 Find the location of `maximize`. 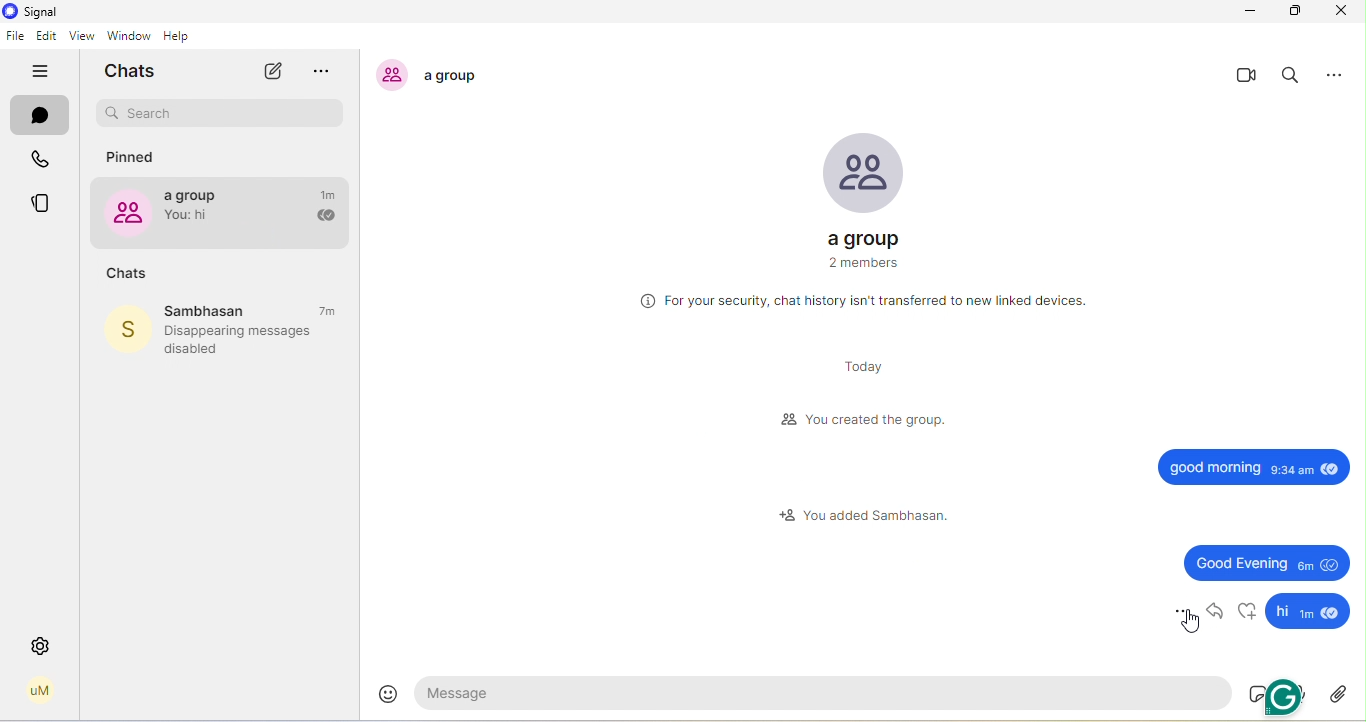

maximize is located at coordinates (1296, 11).